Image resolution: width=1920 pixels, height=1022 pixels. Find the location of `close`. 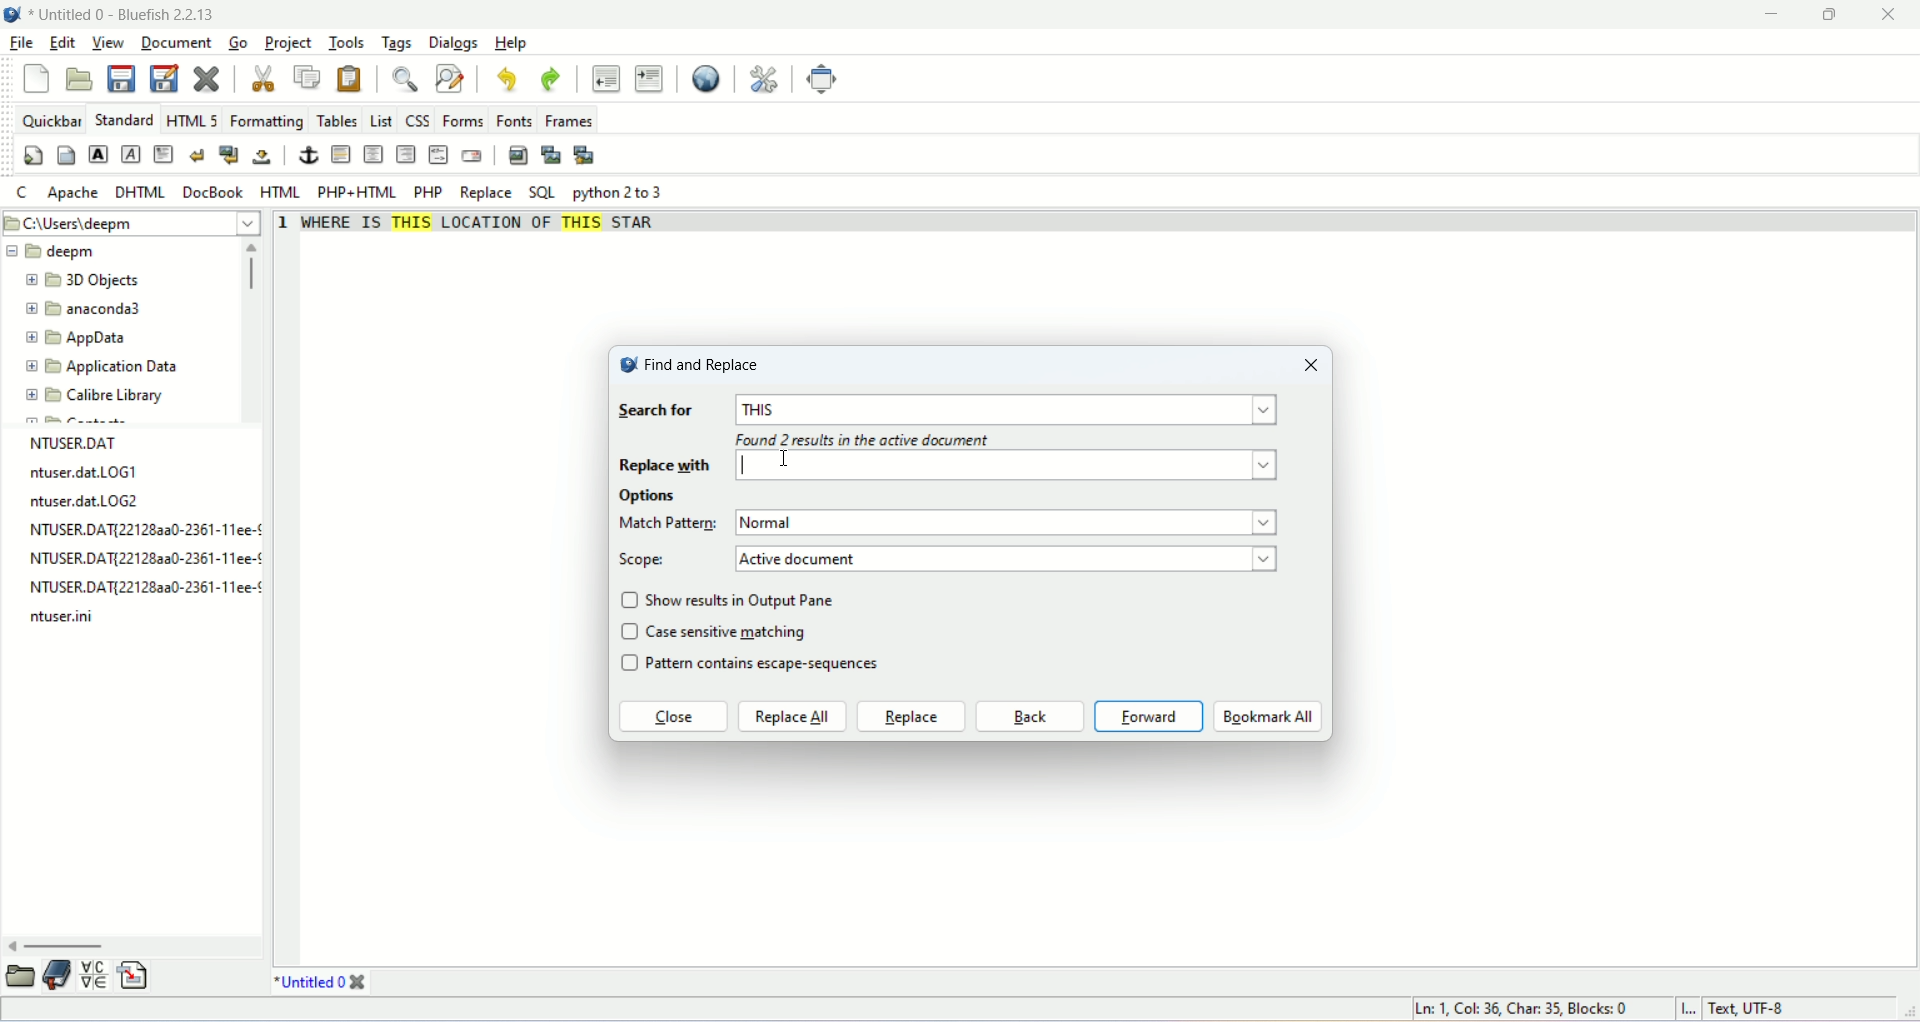

close is located at coordinates (1896, 15).